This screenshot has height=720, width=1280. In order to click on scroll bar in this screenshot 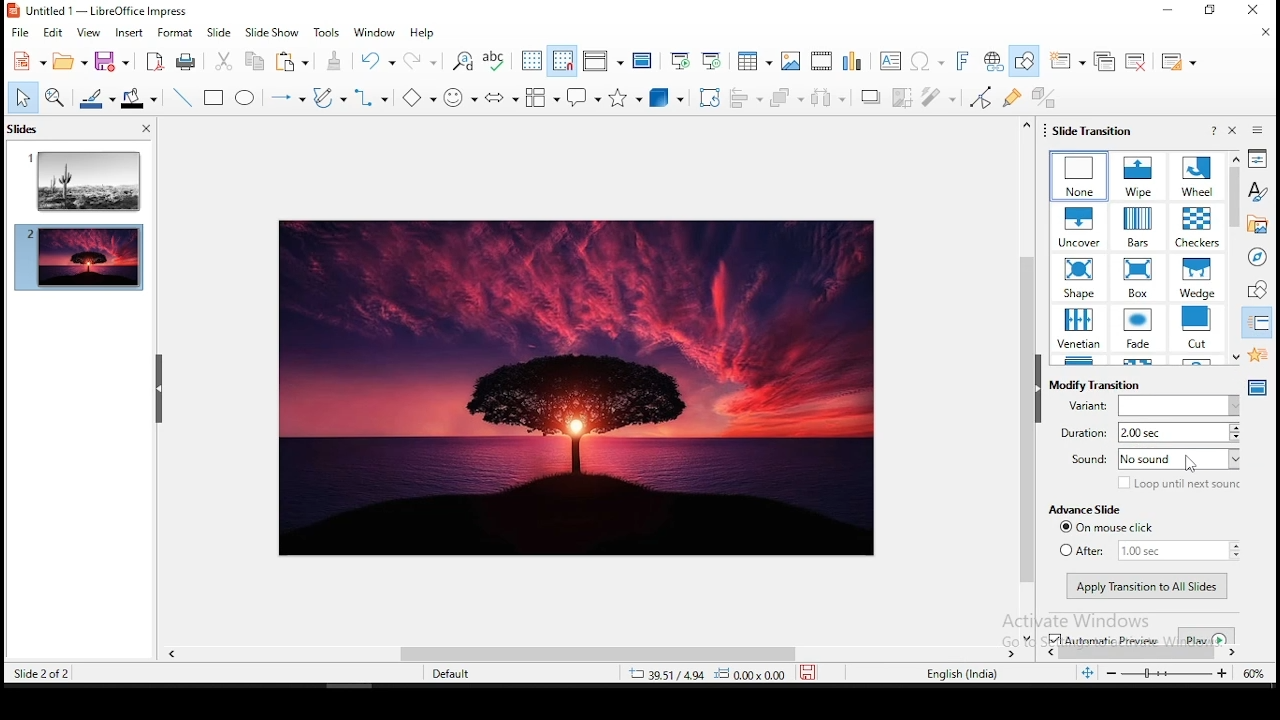, I will do `click(683, 654)`.